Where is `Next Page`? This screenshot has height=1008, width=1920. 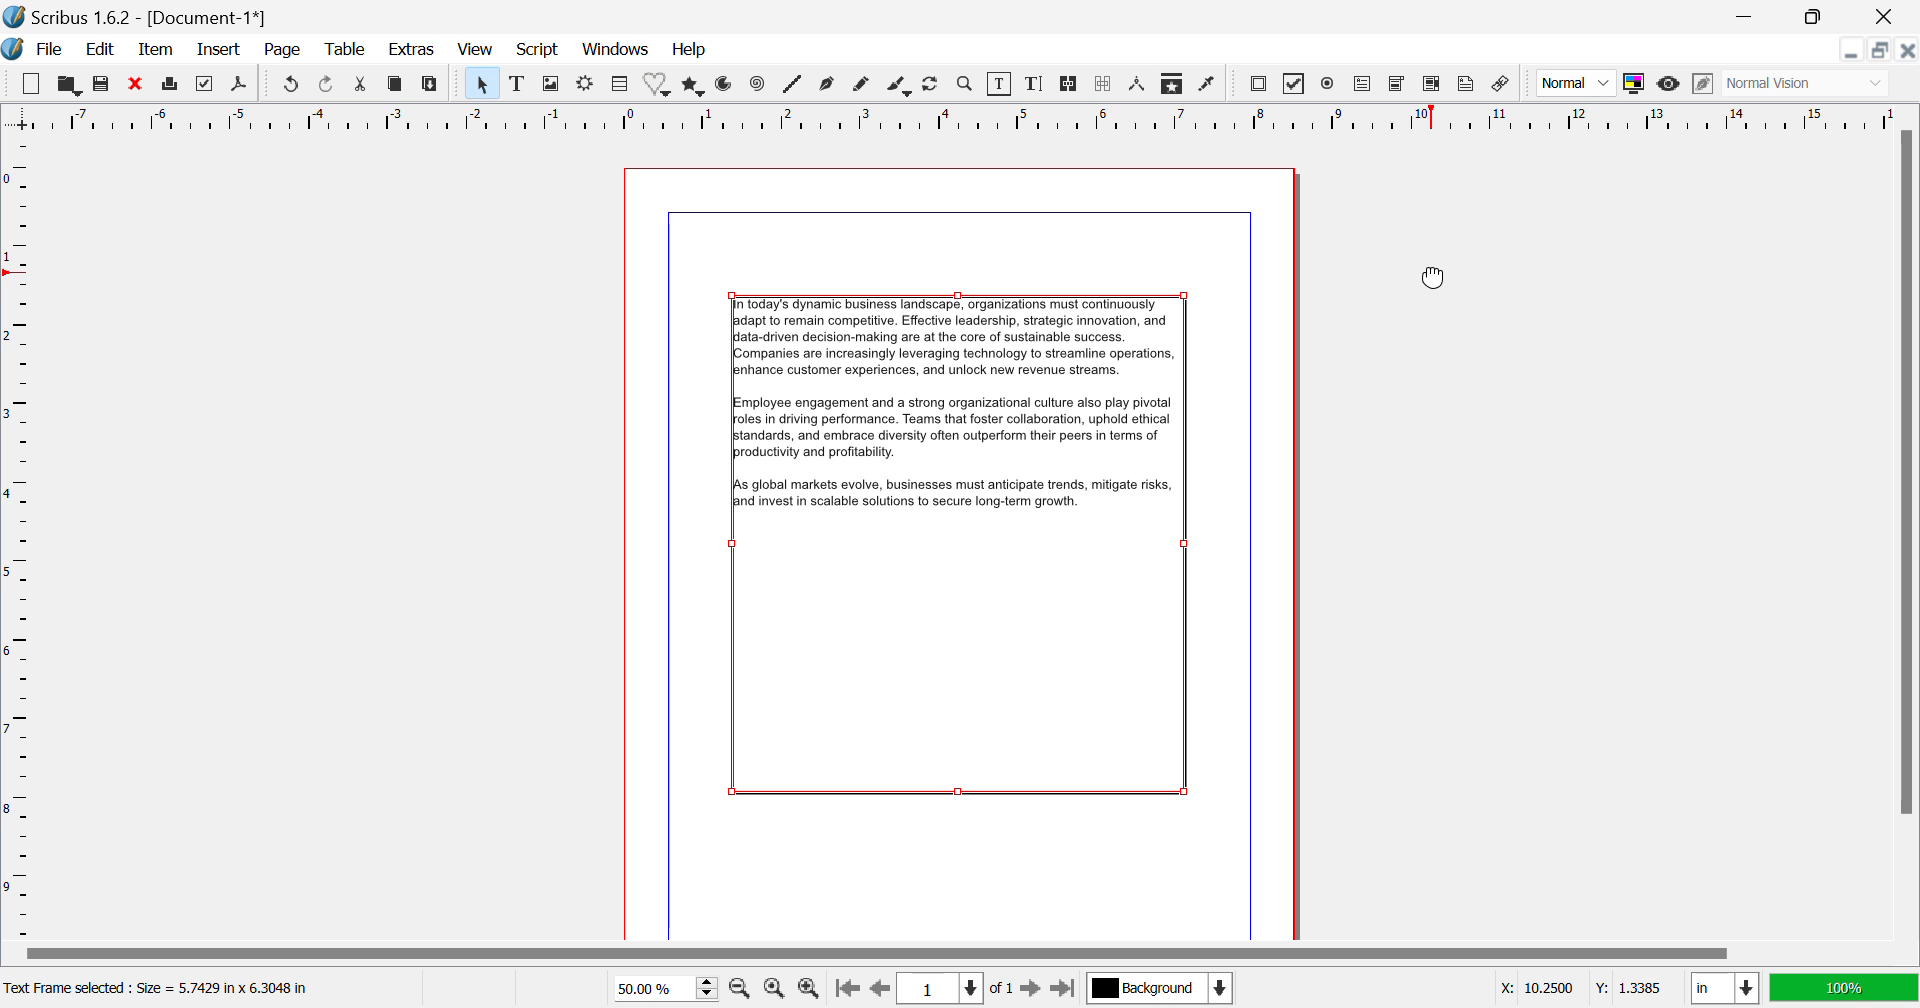 Next Page is located at coordinates (1033, 989).